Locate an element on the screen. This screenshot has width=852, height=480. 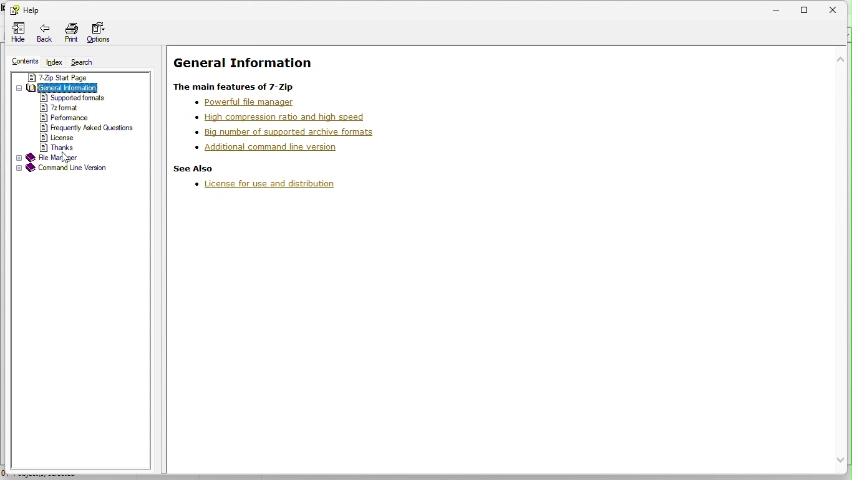
help is located at coordinates (25, 10).